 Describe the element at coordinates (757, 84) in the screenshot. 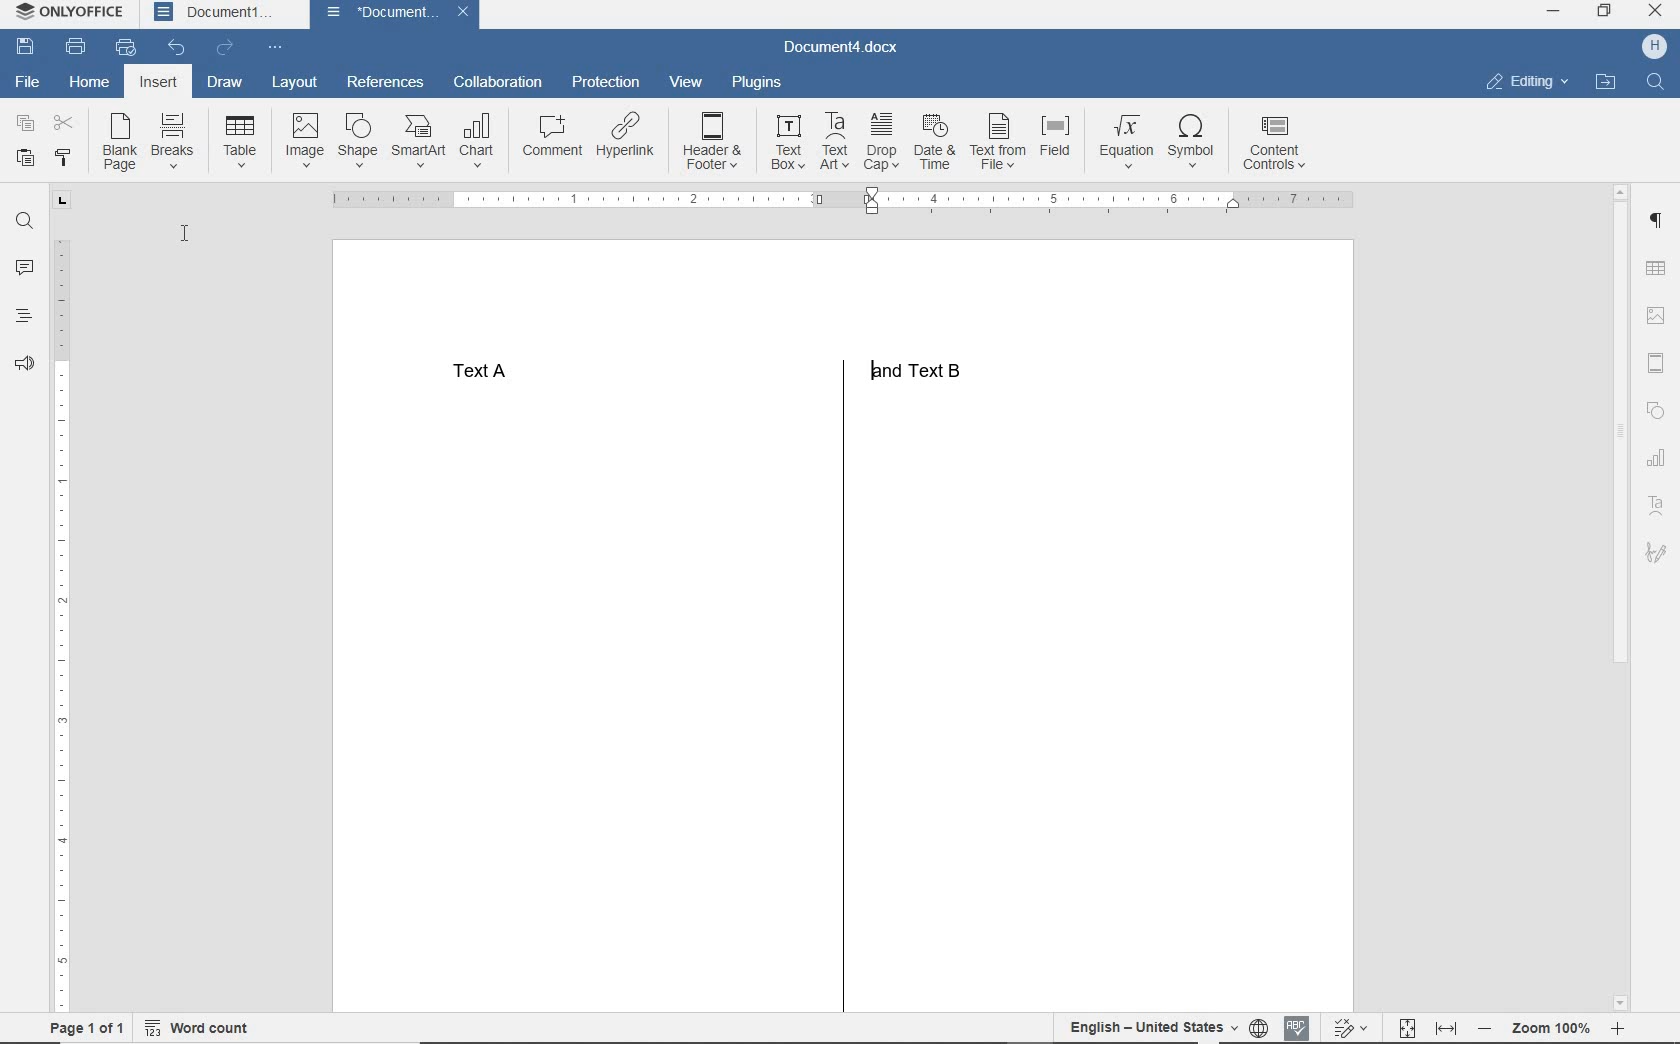

I see `PLUGINS` at that location.